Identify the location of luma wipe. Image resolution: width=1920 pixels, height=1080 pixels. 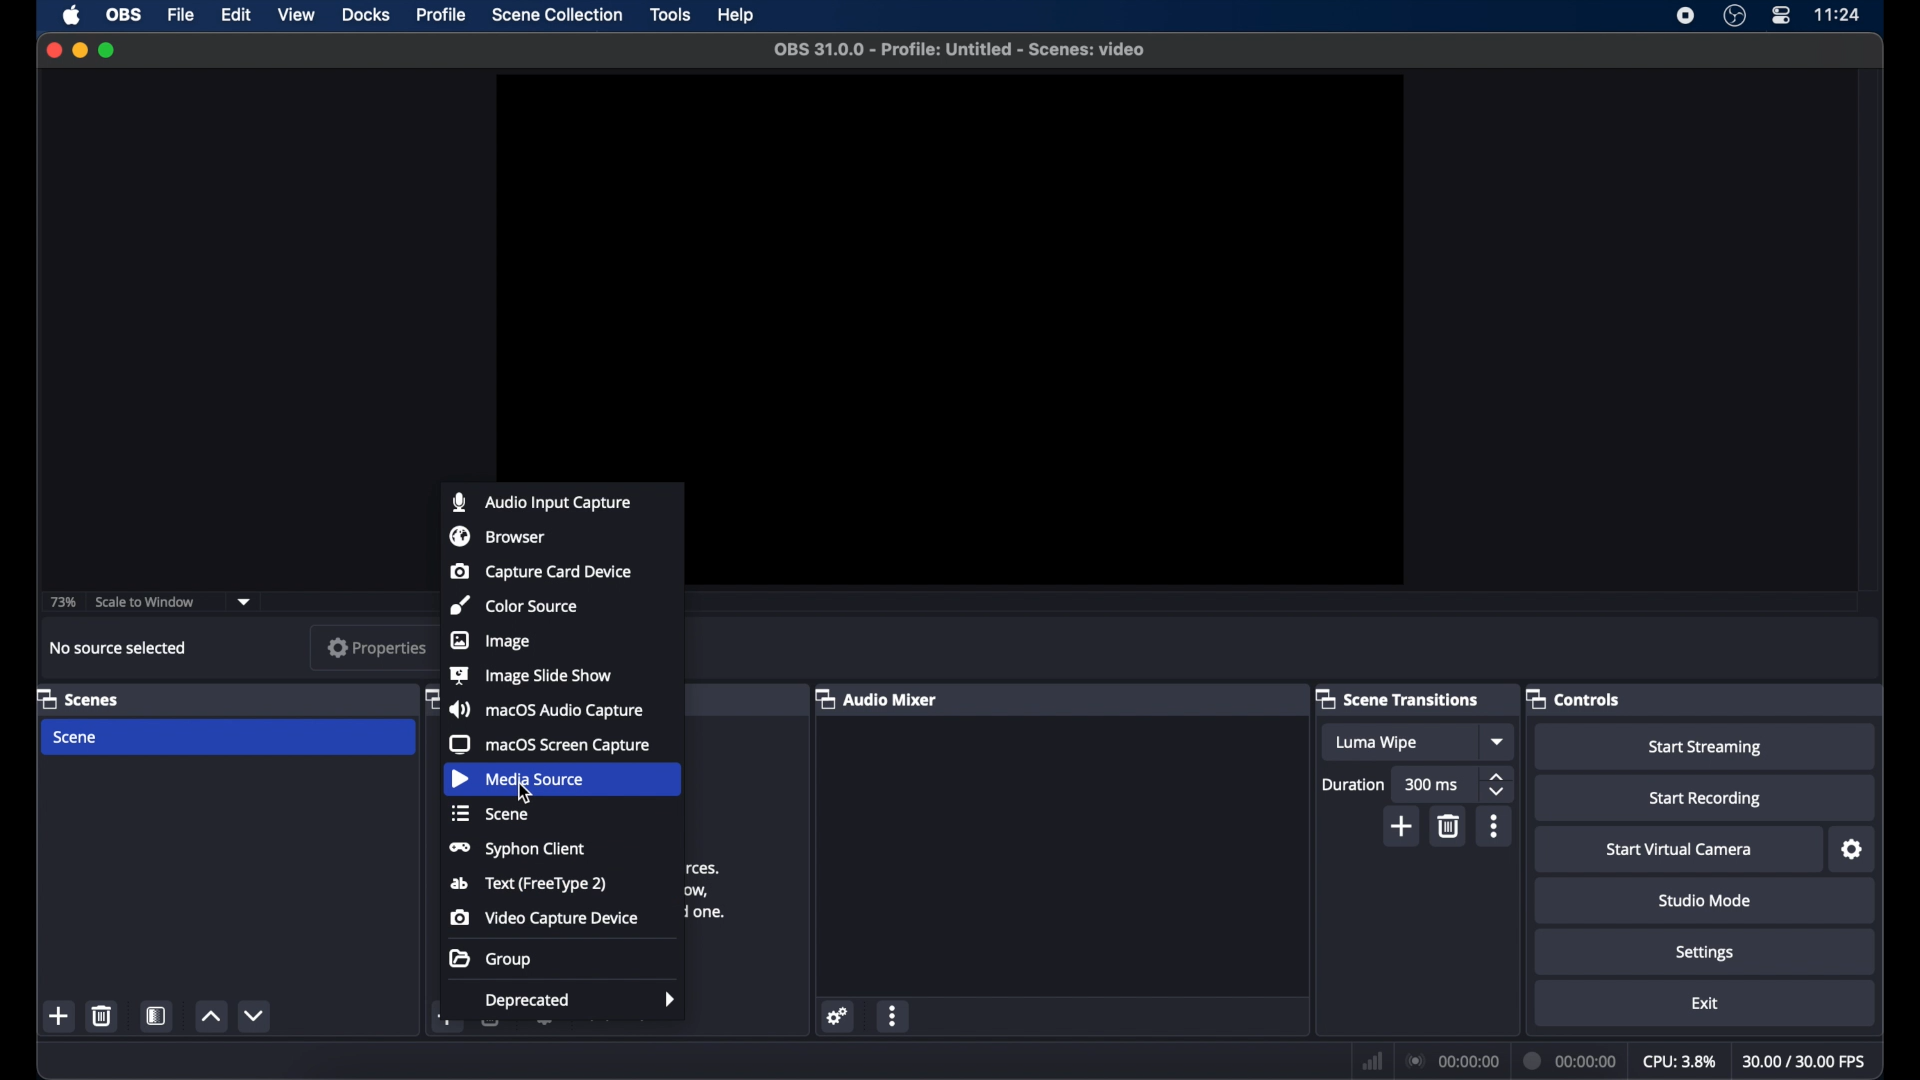
(1376, 744).